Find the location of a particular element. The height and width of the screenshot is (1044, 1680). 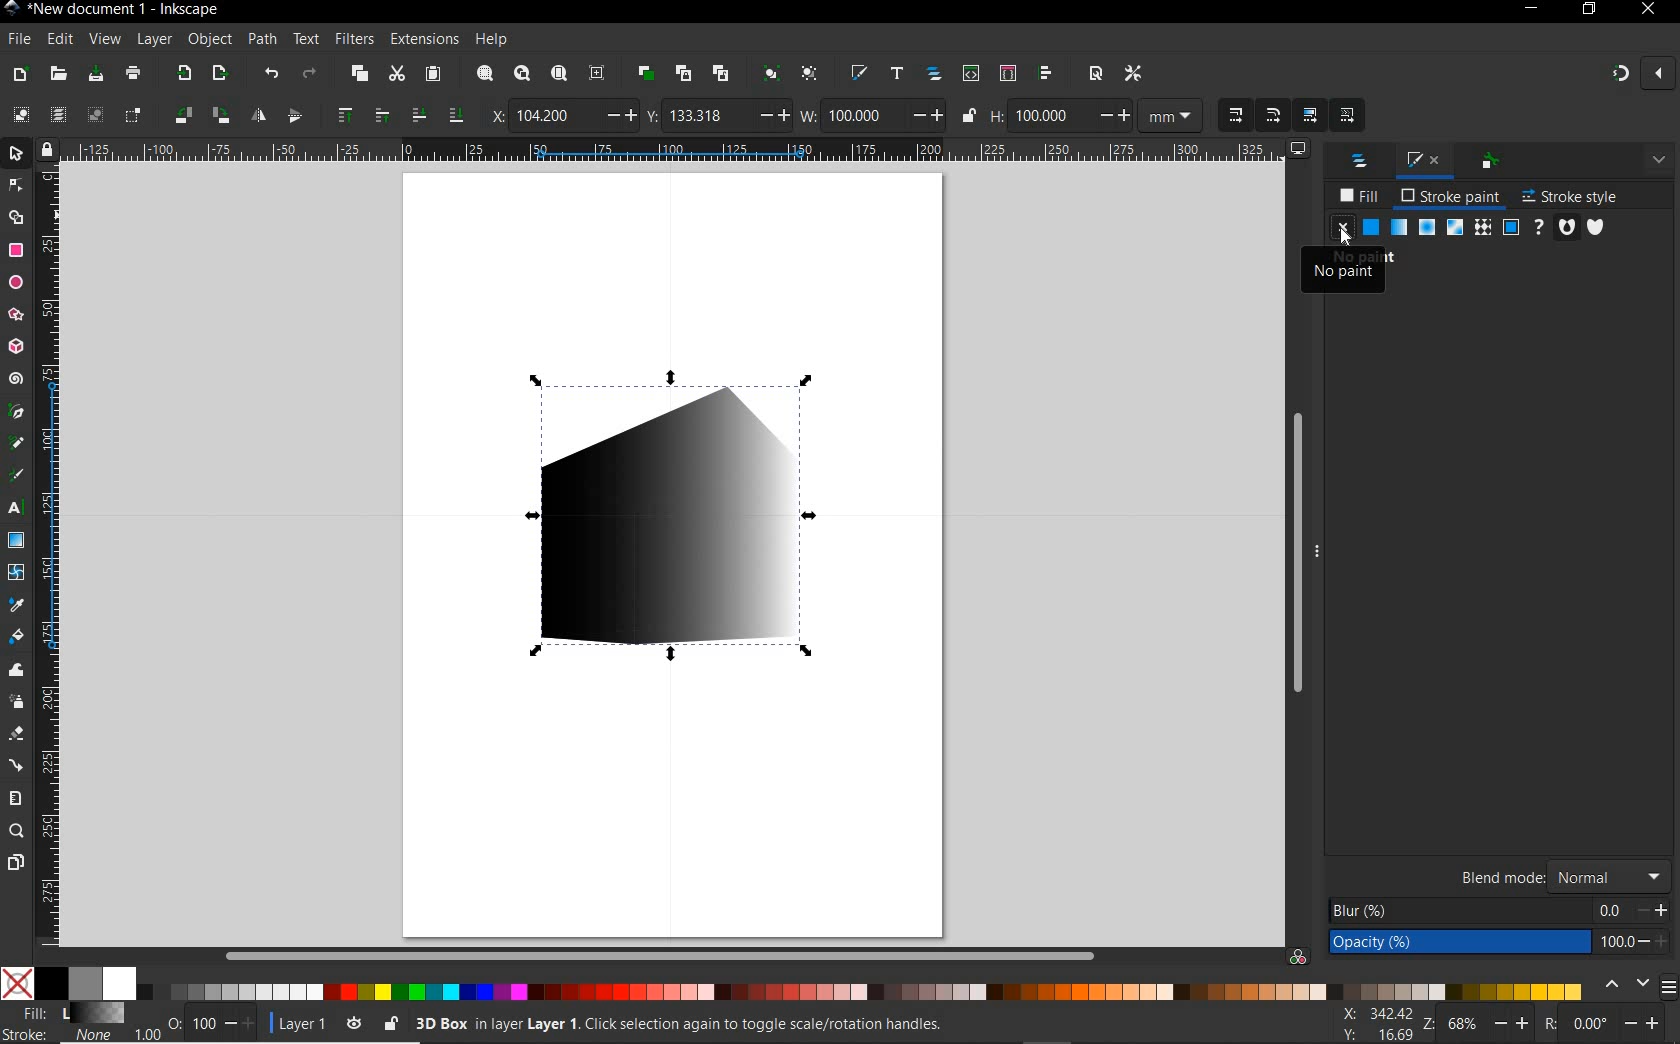

SCALING is located at coordinates (1235, 114).